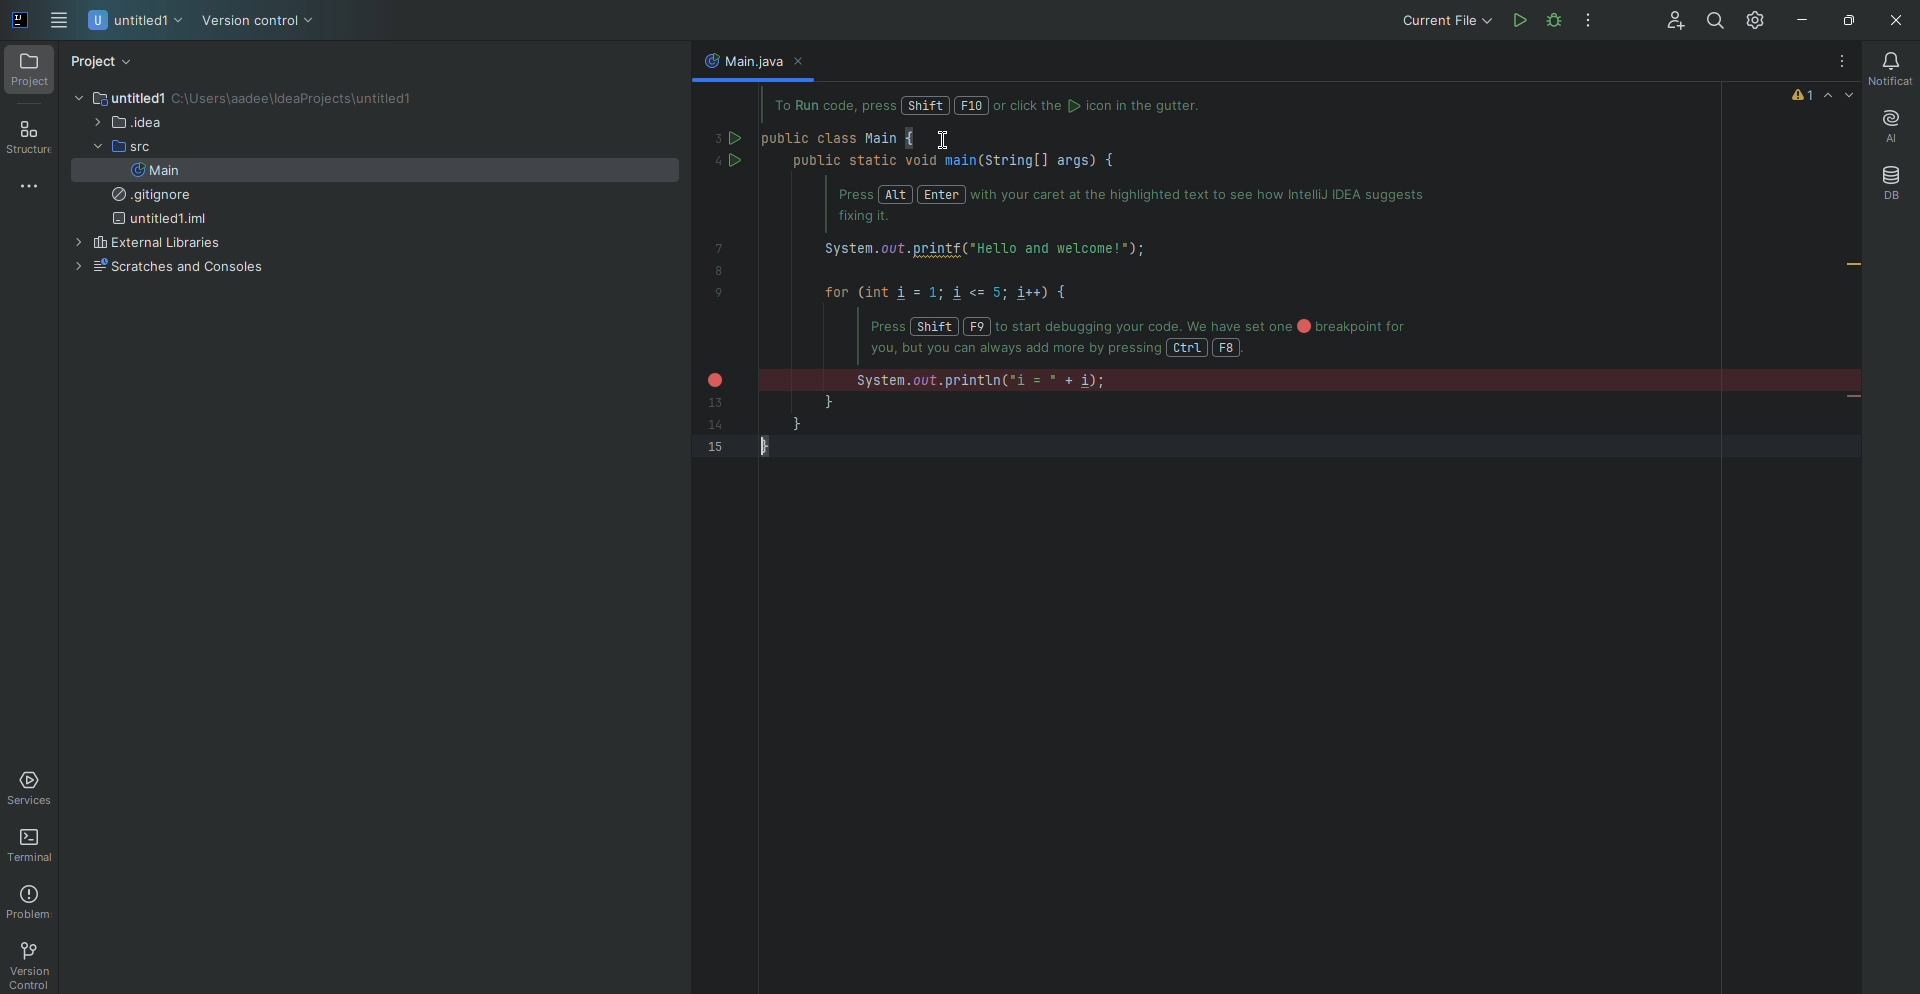  What do you see at coordinates (145, 244) in the screenshot?
I see `External Libraries` at bounding box center [145, 244].